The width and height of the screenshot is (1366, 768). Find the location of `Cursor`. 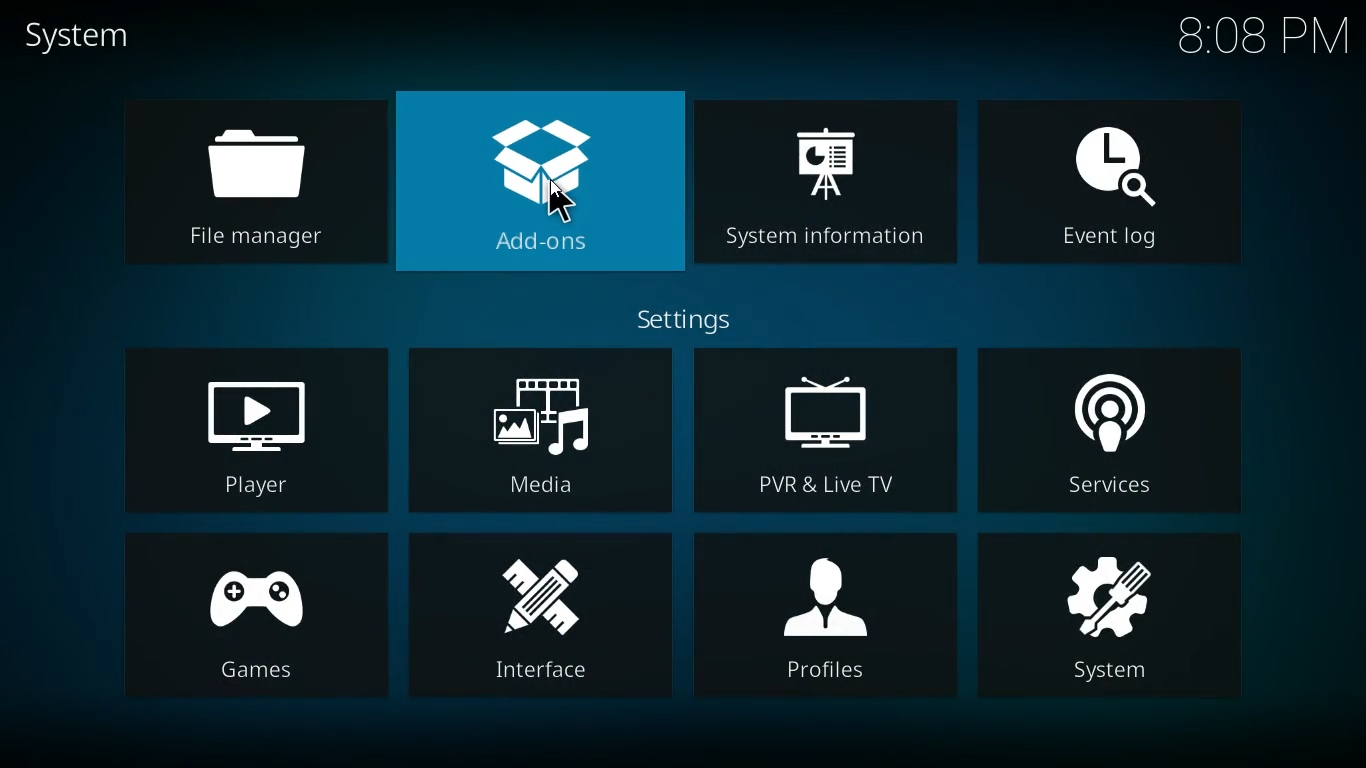

Cursor is located at coordinates (560, 203).